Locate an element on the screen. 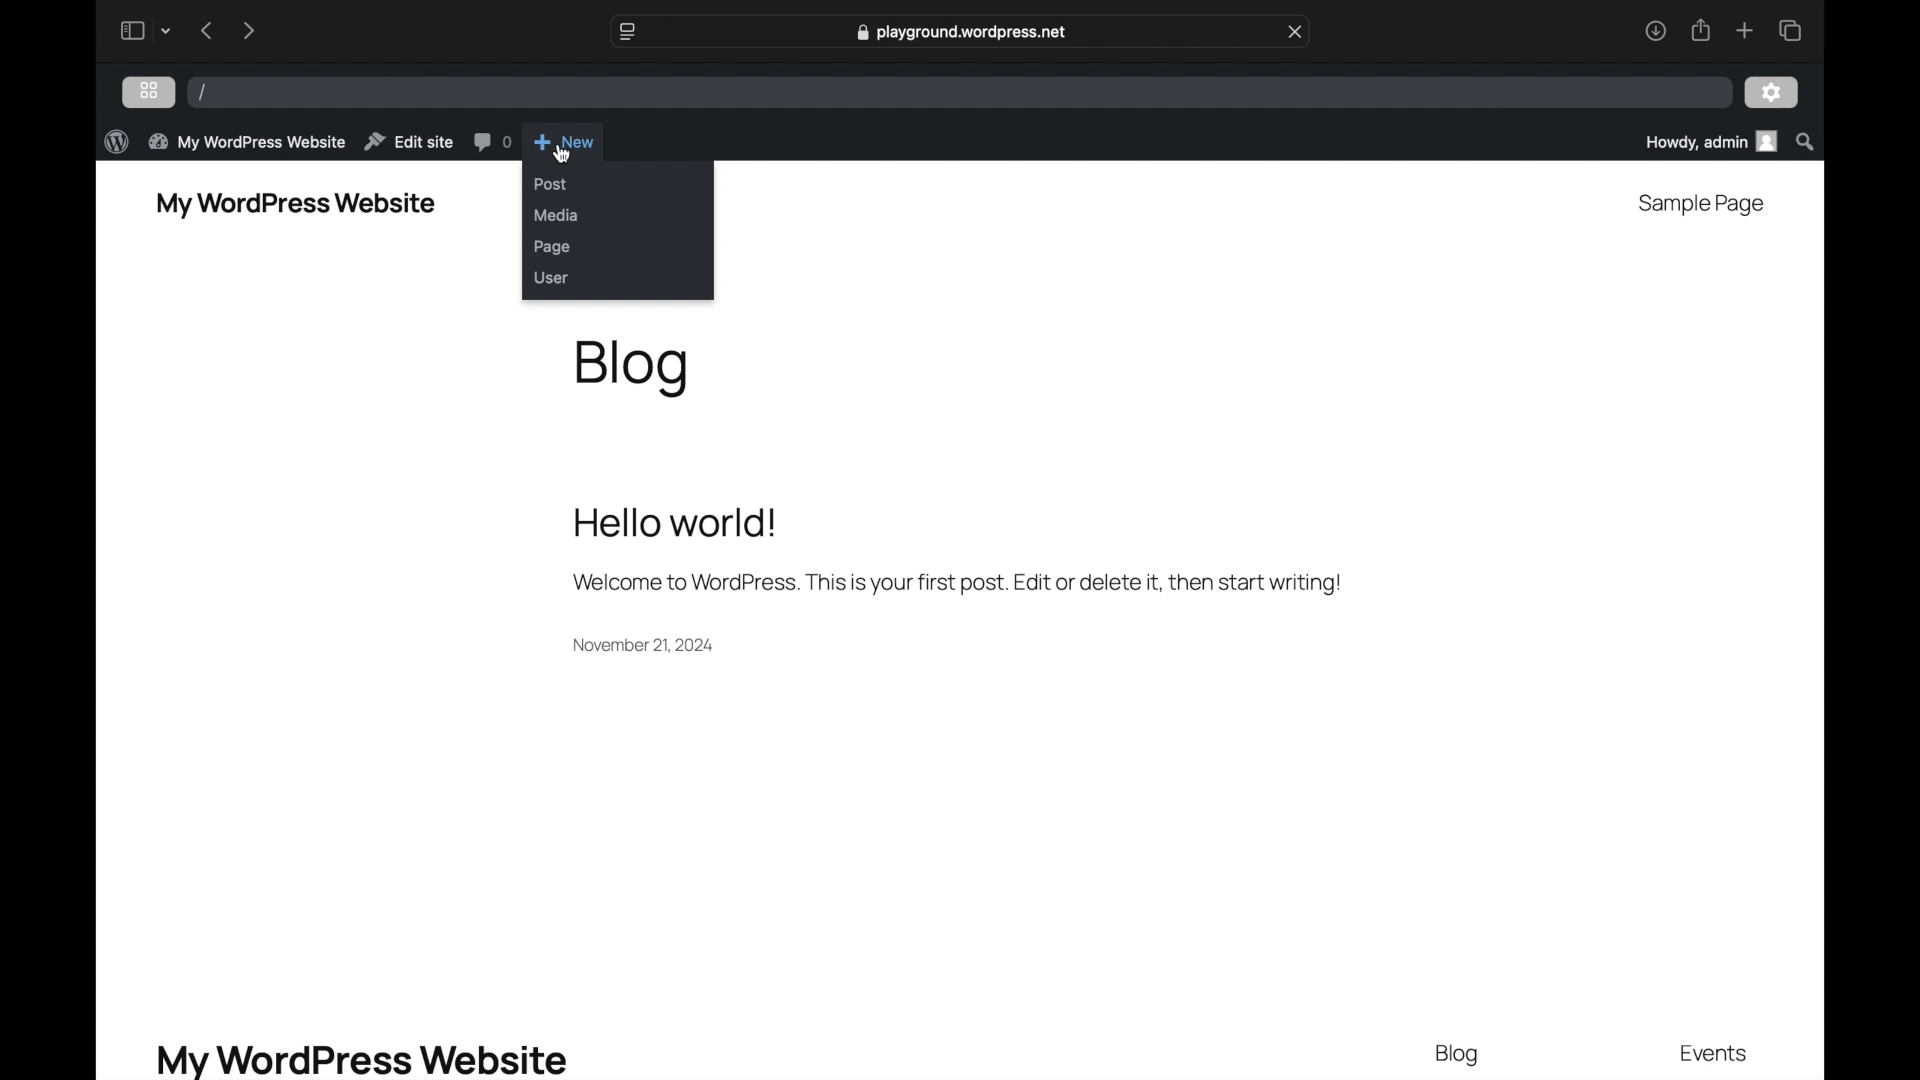  settings is located at coordinates (1772, 93).